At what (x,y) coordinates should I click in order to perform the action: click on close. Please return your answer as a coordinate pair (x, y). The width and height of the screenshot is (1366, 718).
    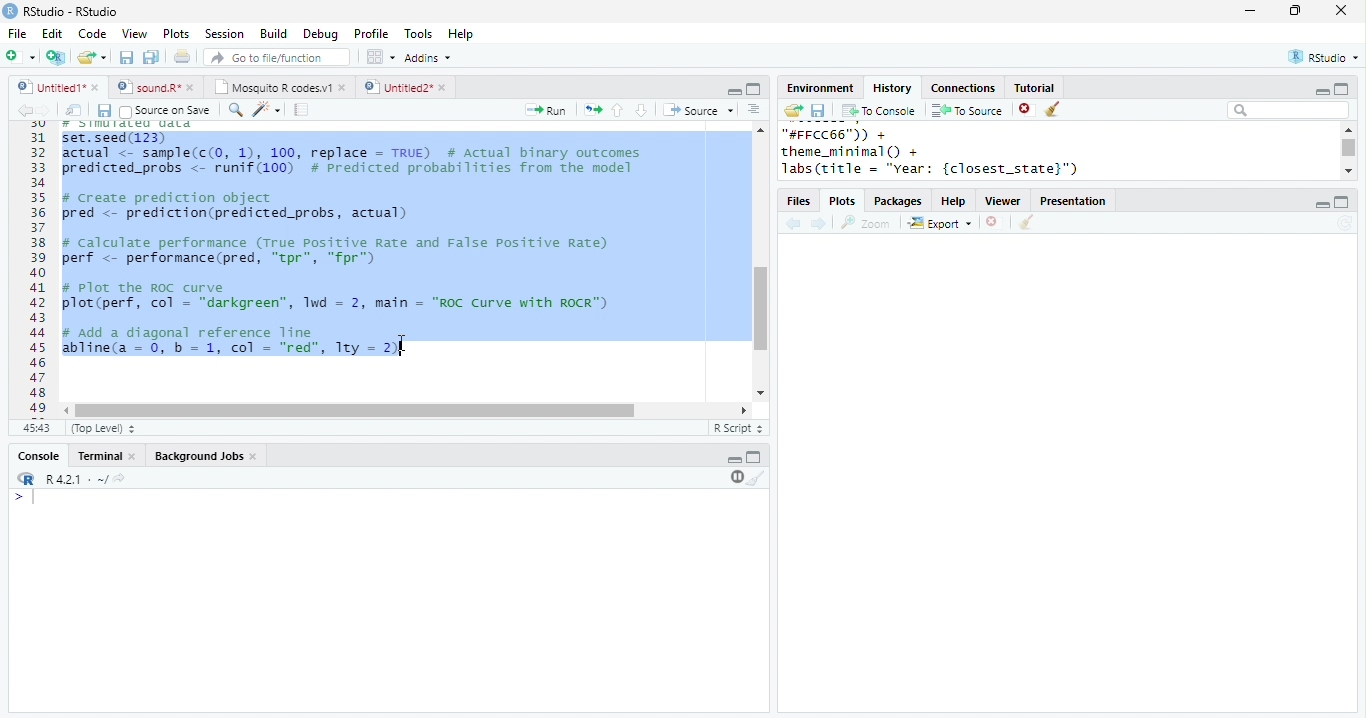
    Looking at the image, I should click on (194, 87).